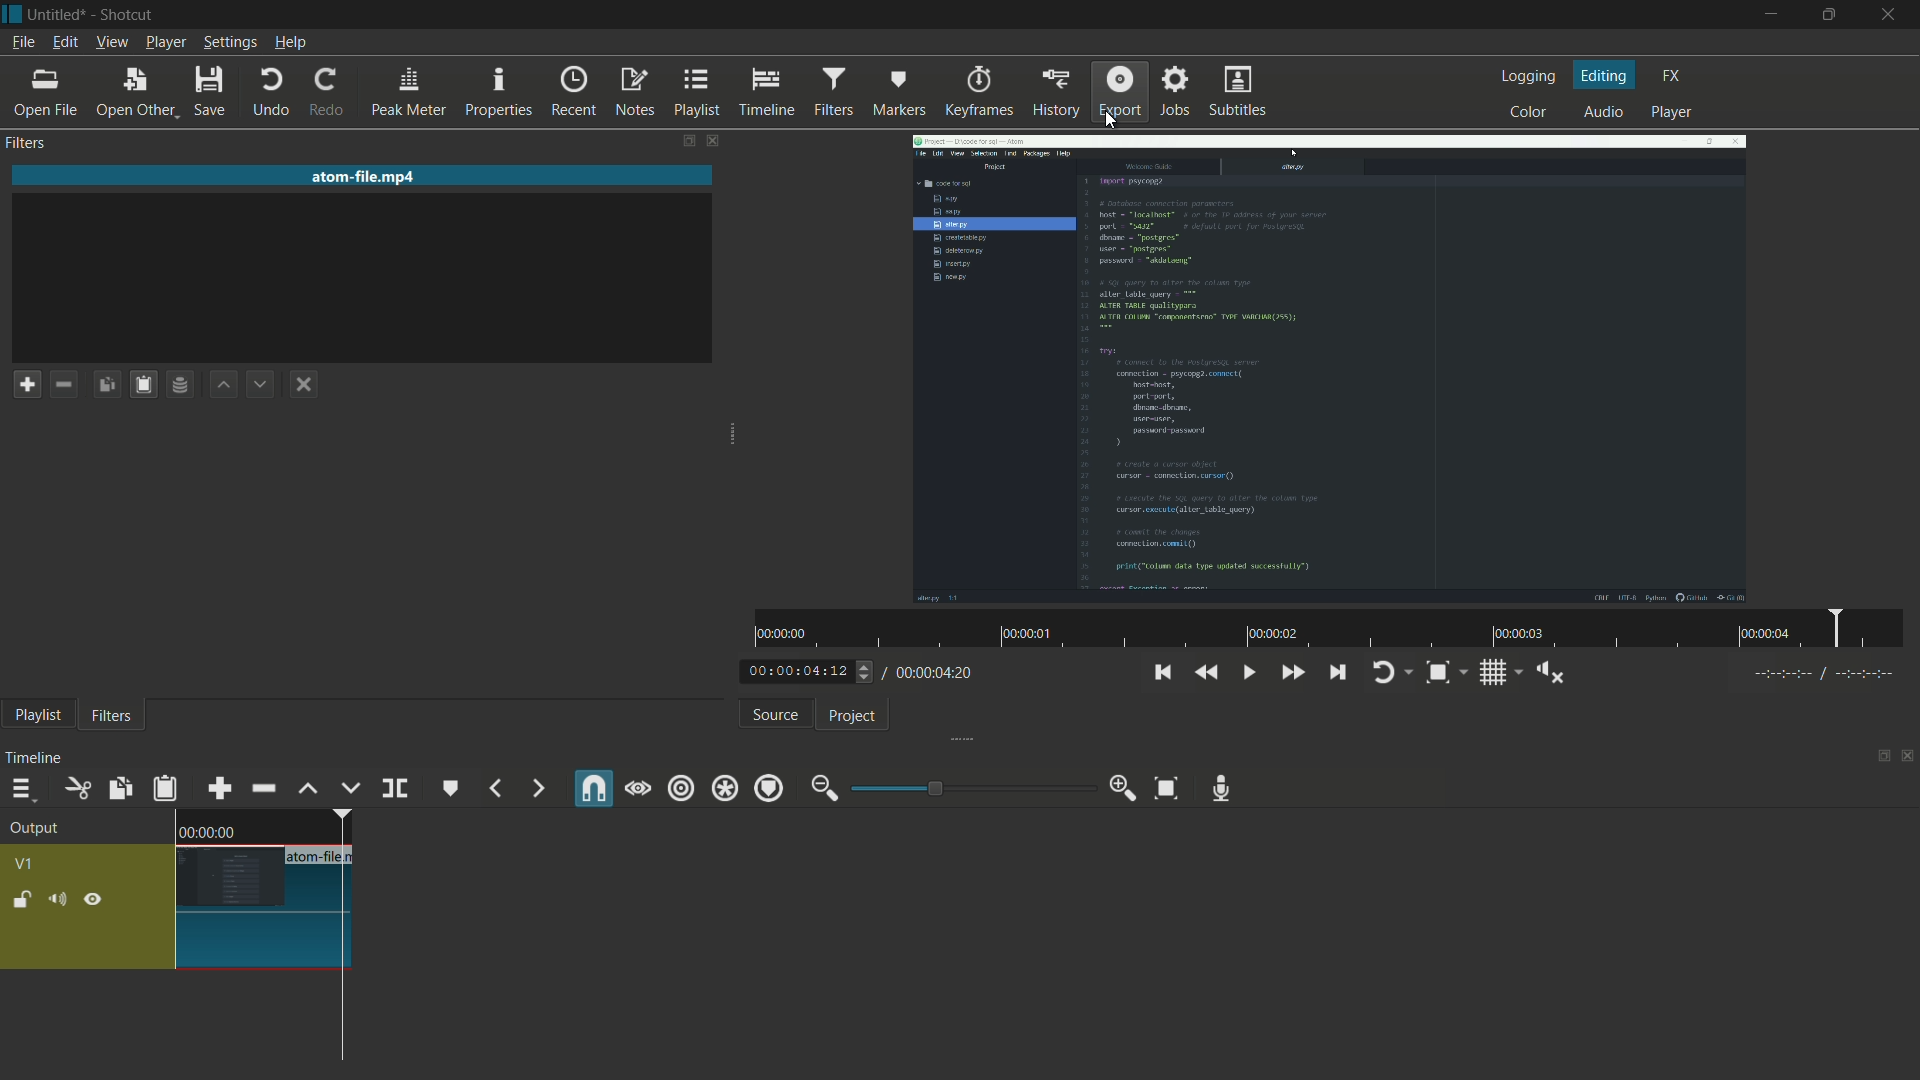  Describe the element at coordinates (1526, 113) in the screenshot. I see `color` at that location.